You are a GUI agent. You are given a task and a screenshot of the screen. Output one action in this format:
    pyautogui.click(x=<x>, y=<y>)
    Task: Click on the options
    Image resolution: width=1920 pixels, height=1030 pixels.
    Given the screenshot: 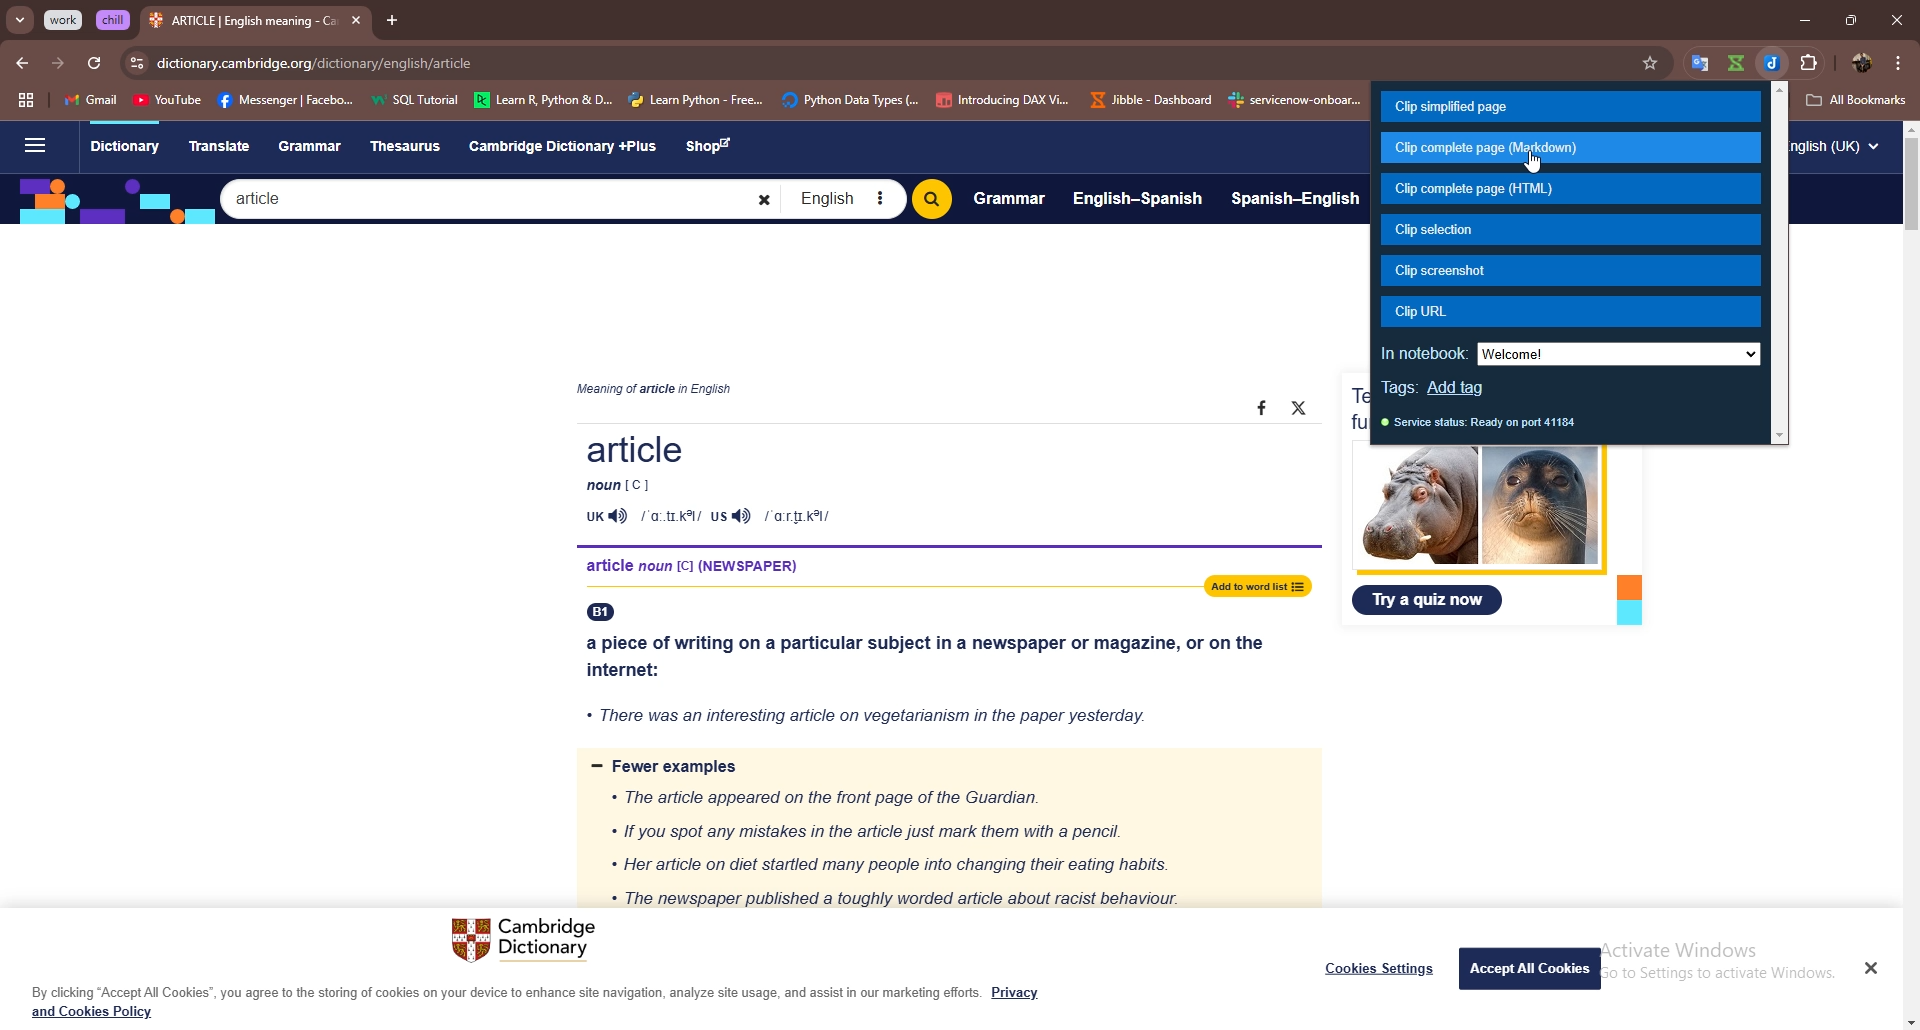 What is the action you would take?
    pyautogui.click(x=1899, y=62)
    